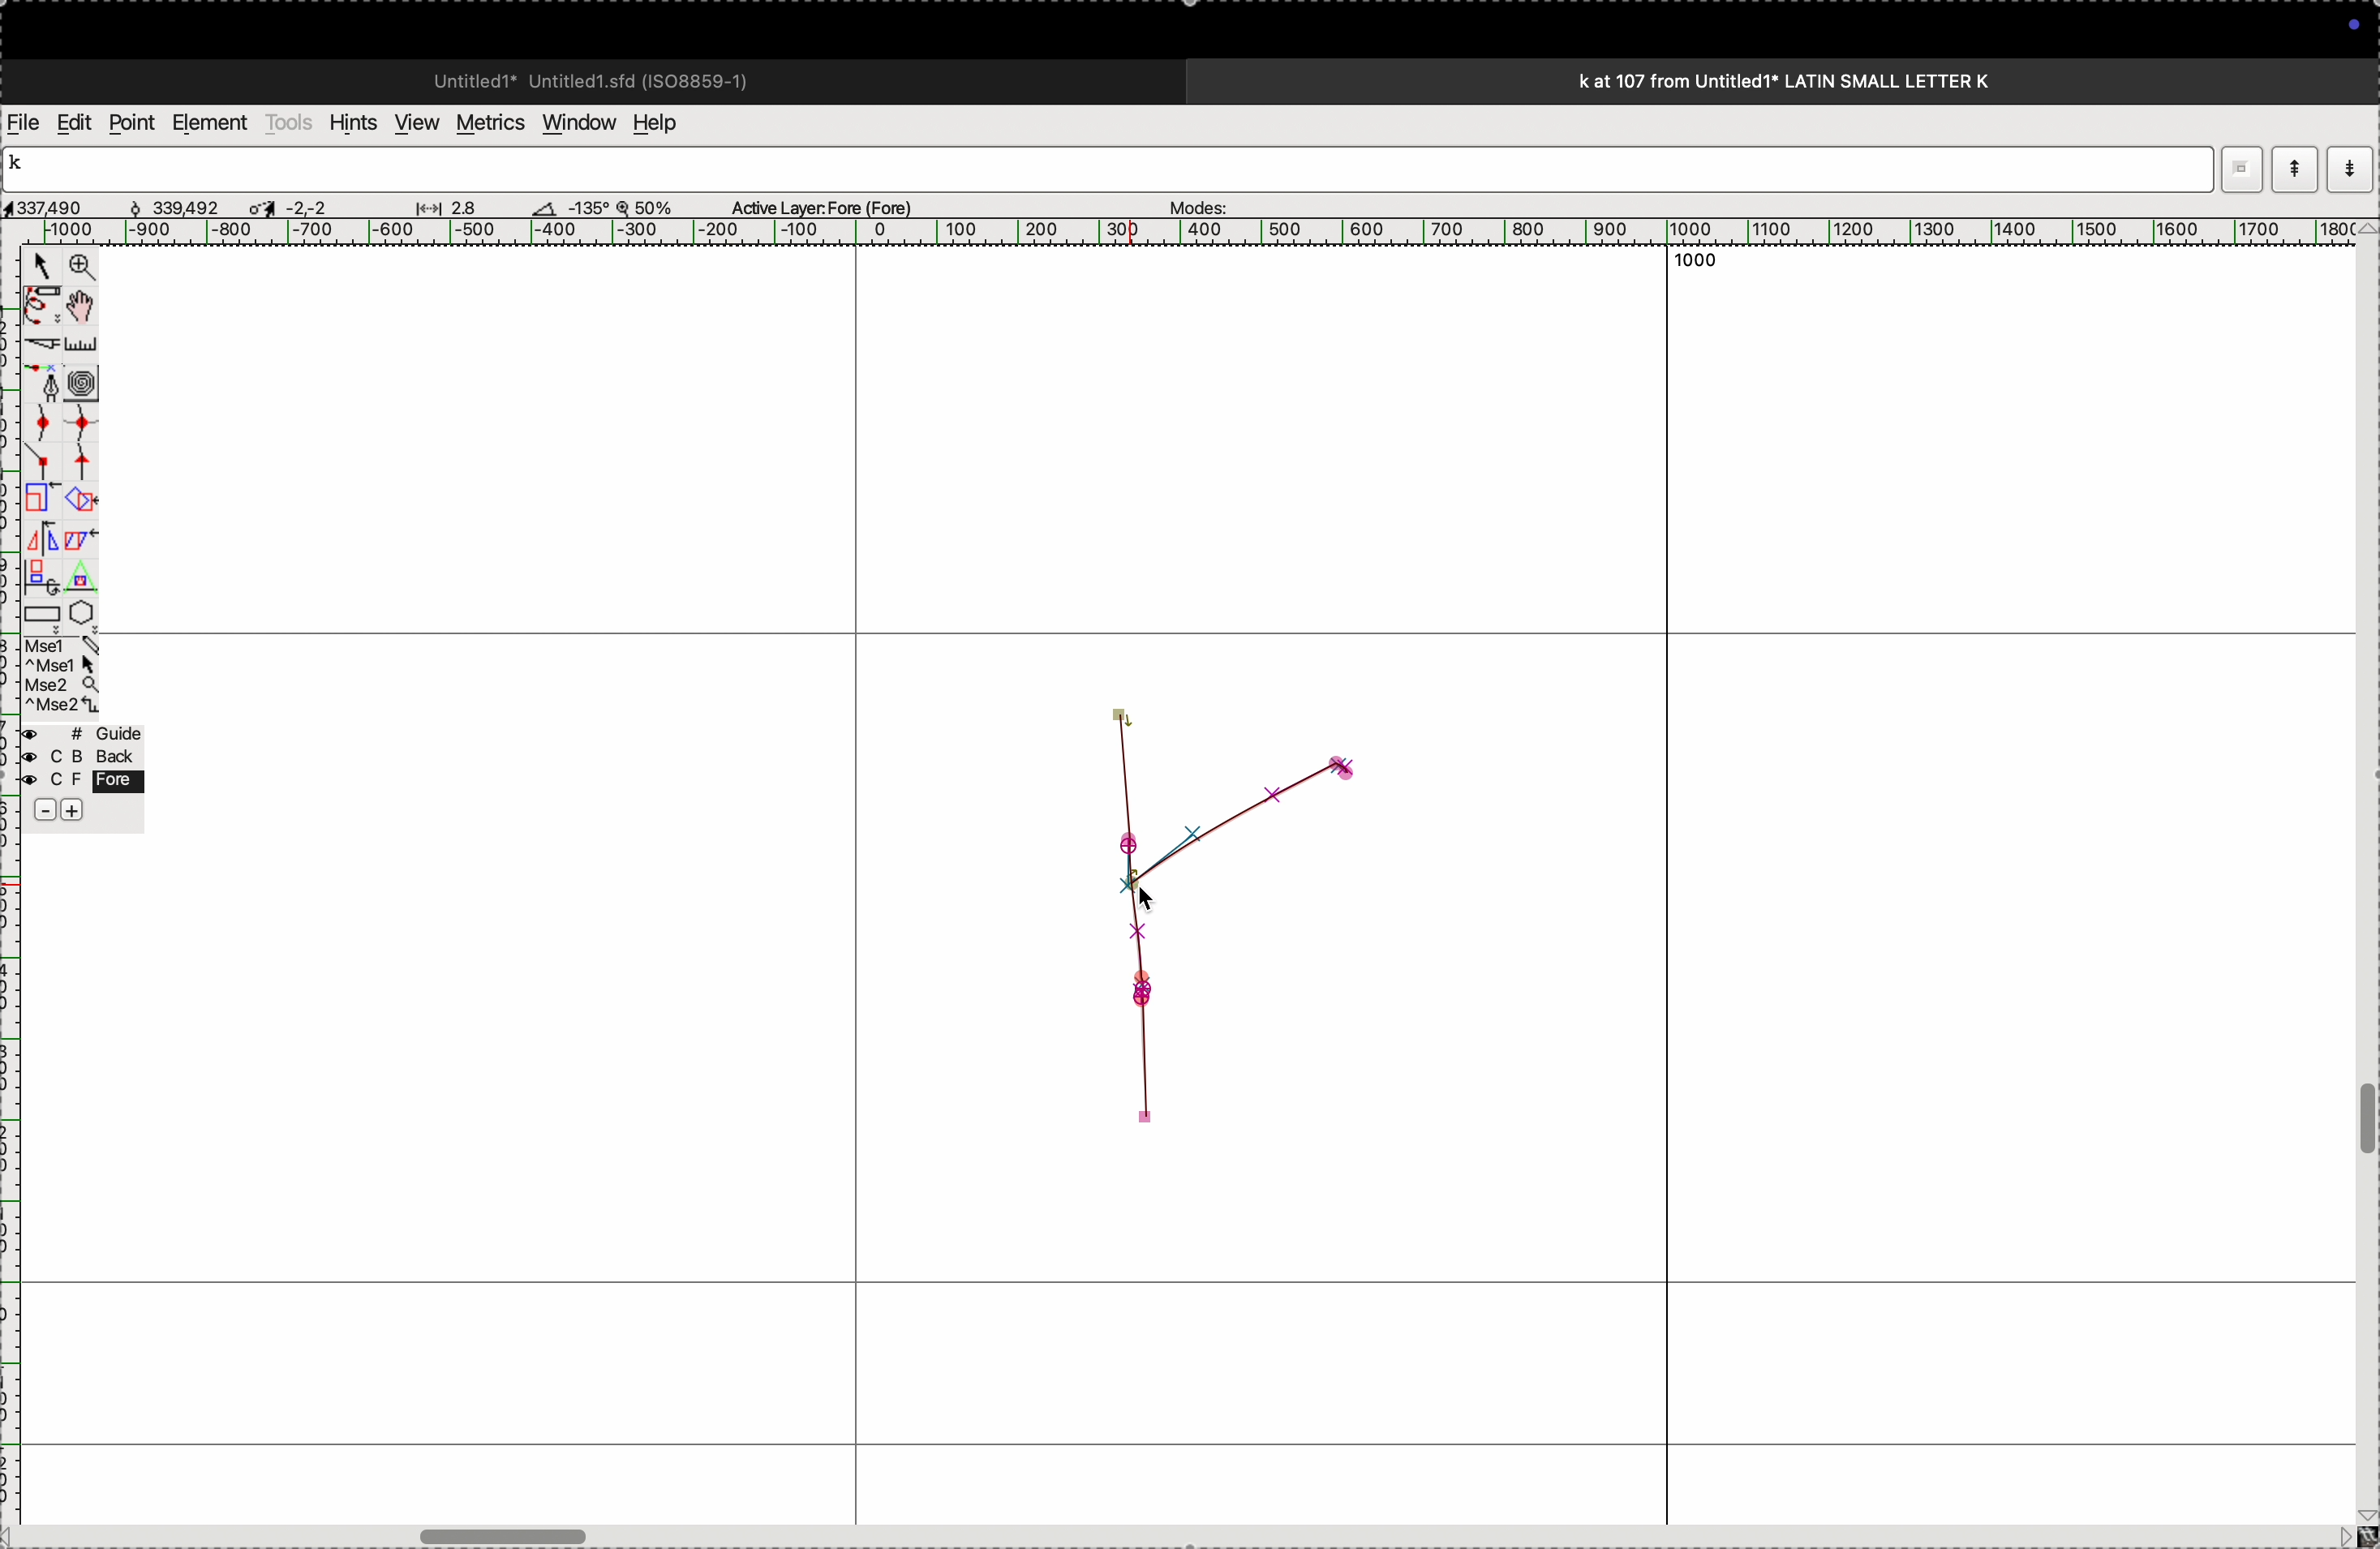  Describe the element at coordinates (508, 1534) in the screenshot. I see `toggle screen` at that location.